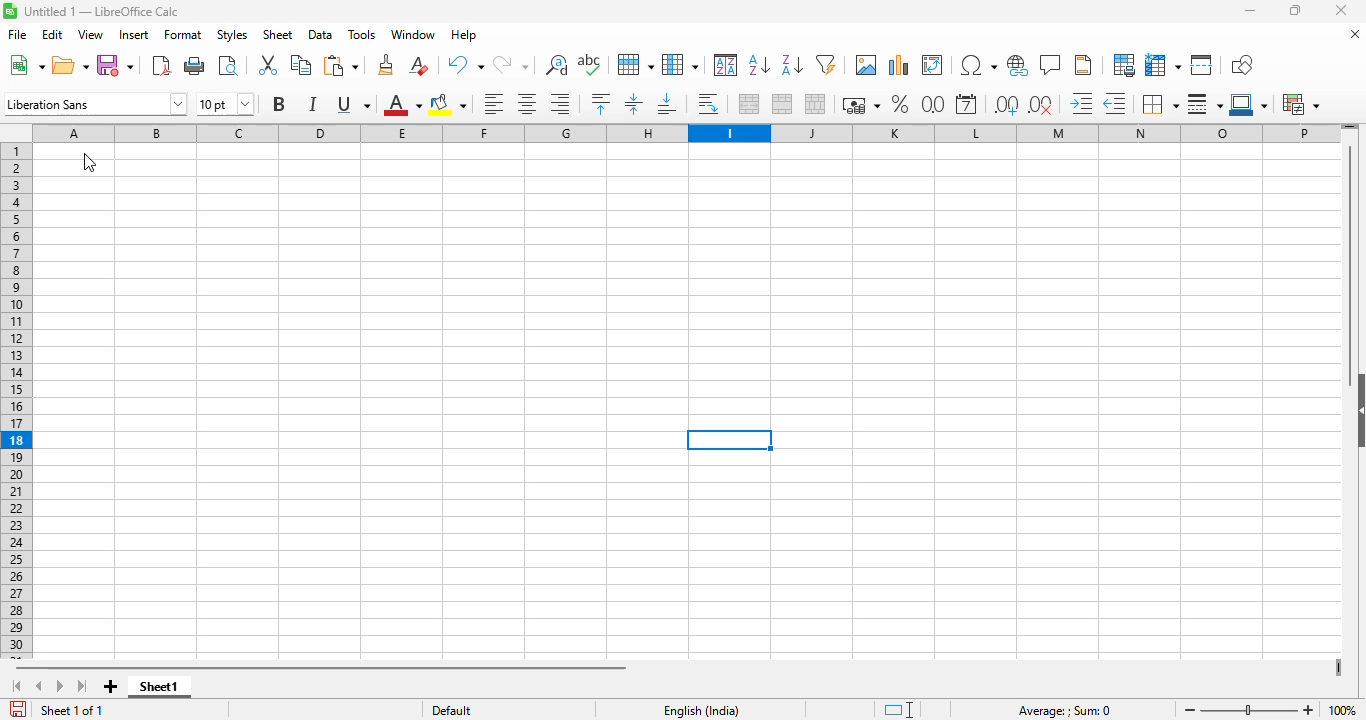 The image size is (1366, 720). Describe the element at coordinates (353, 104) in the screenshot. I see `underline` at that location.